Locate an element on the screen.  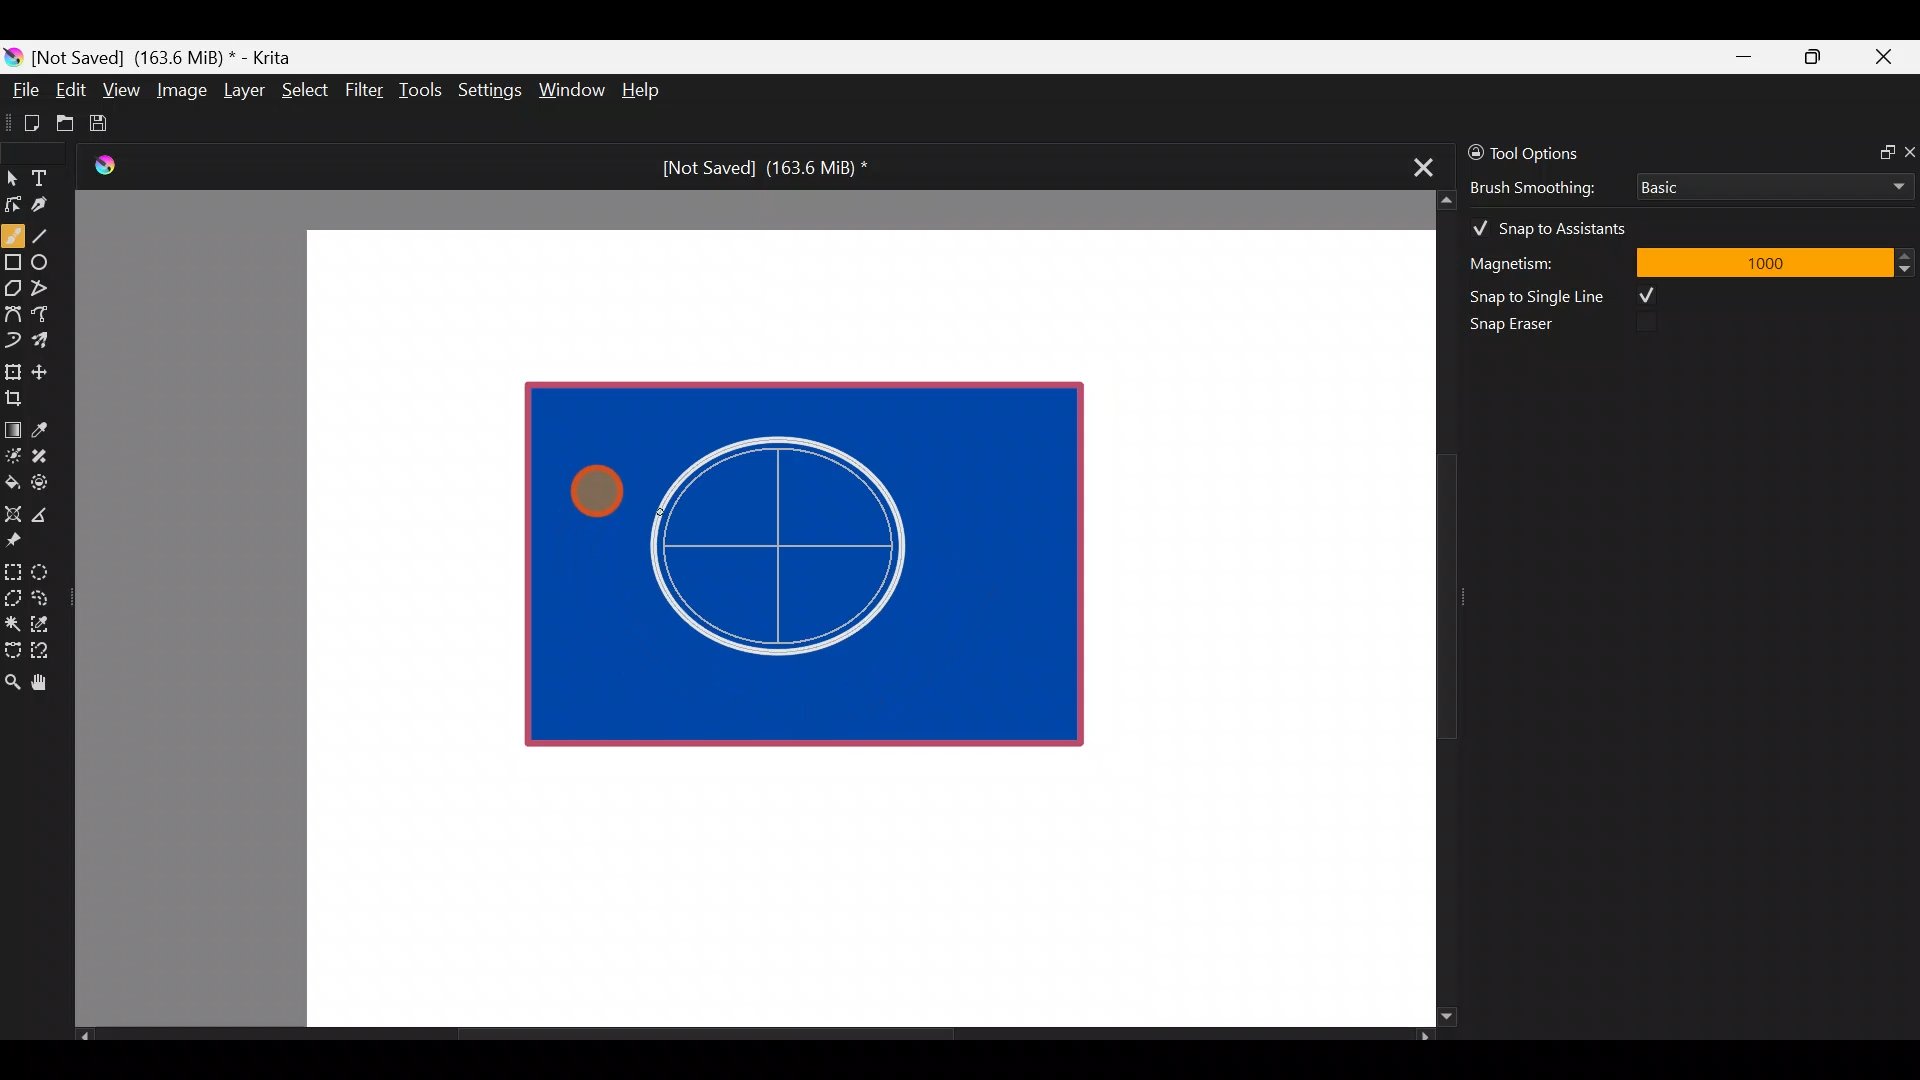
Multibrush tool is located at coordinates (48, 339).